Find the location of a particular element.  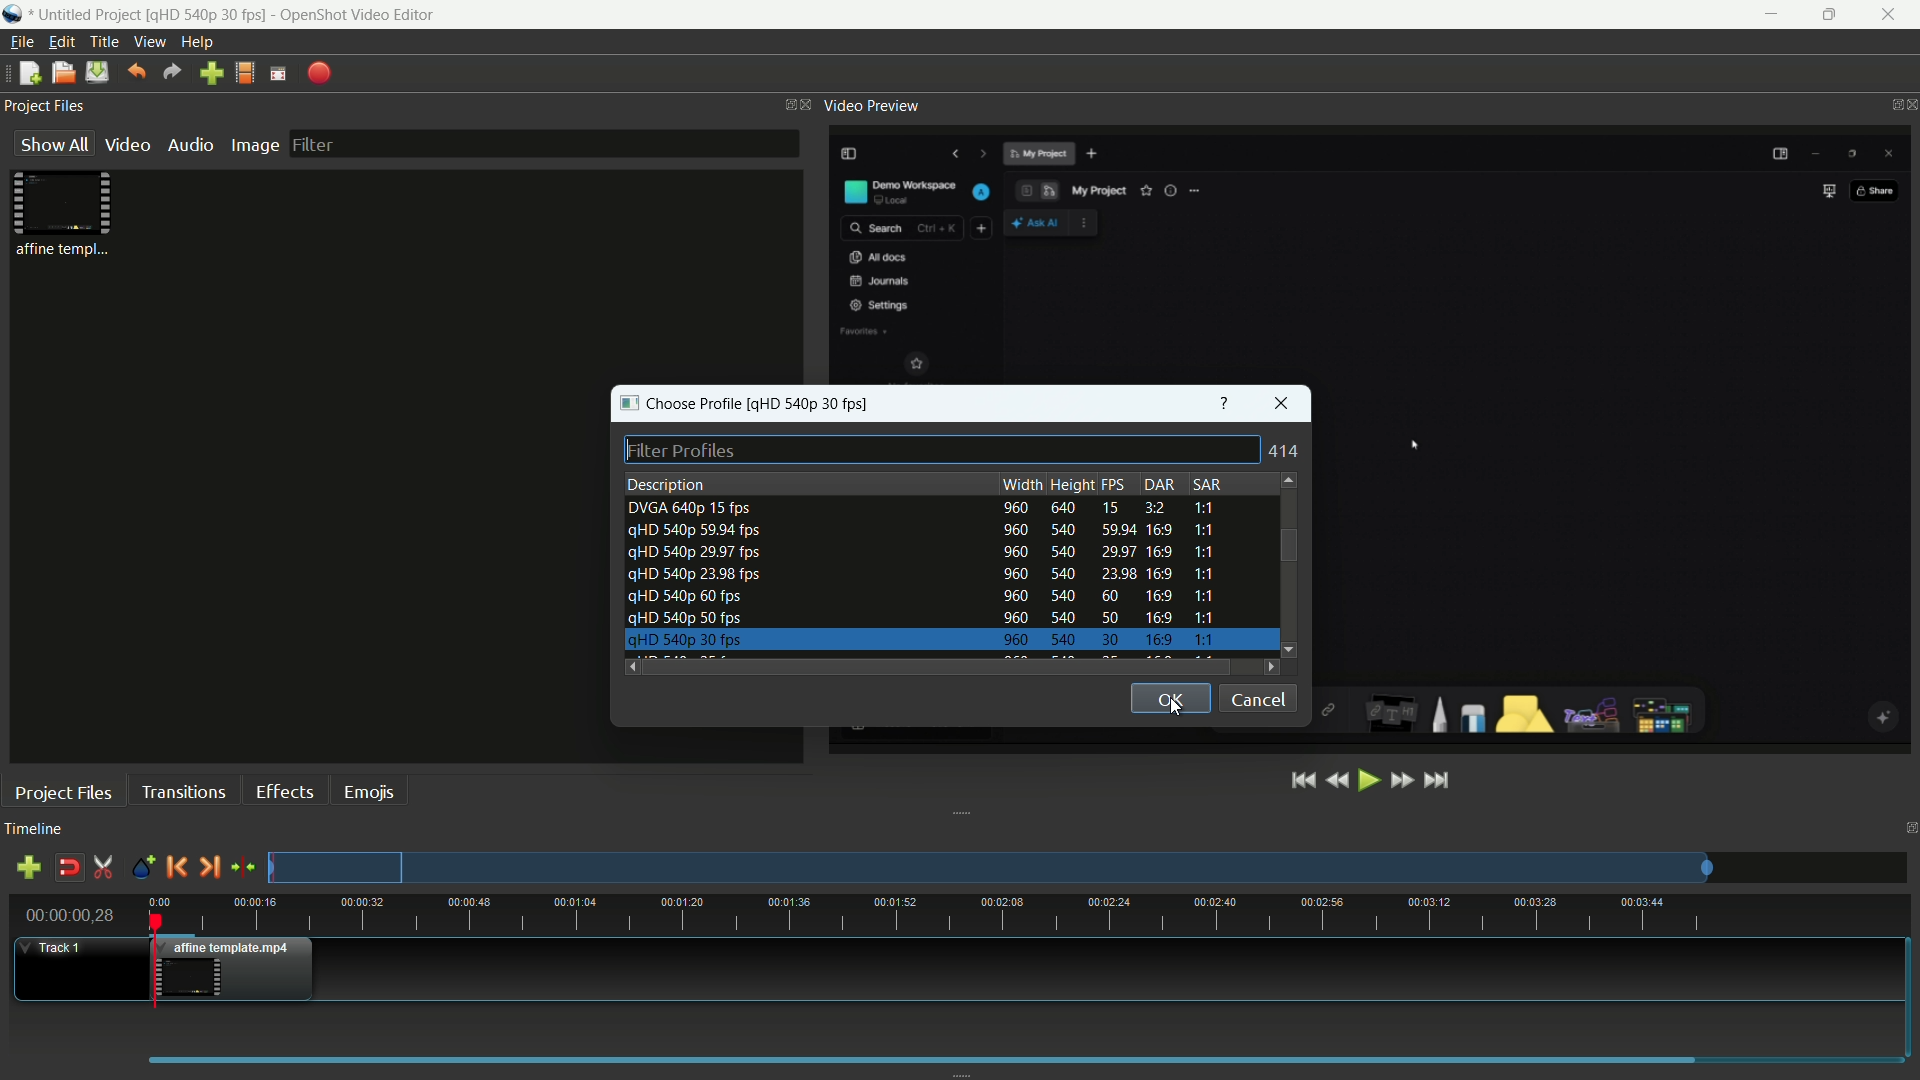

image is located at coordinates (255, 146).